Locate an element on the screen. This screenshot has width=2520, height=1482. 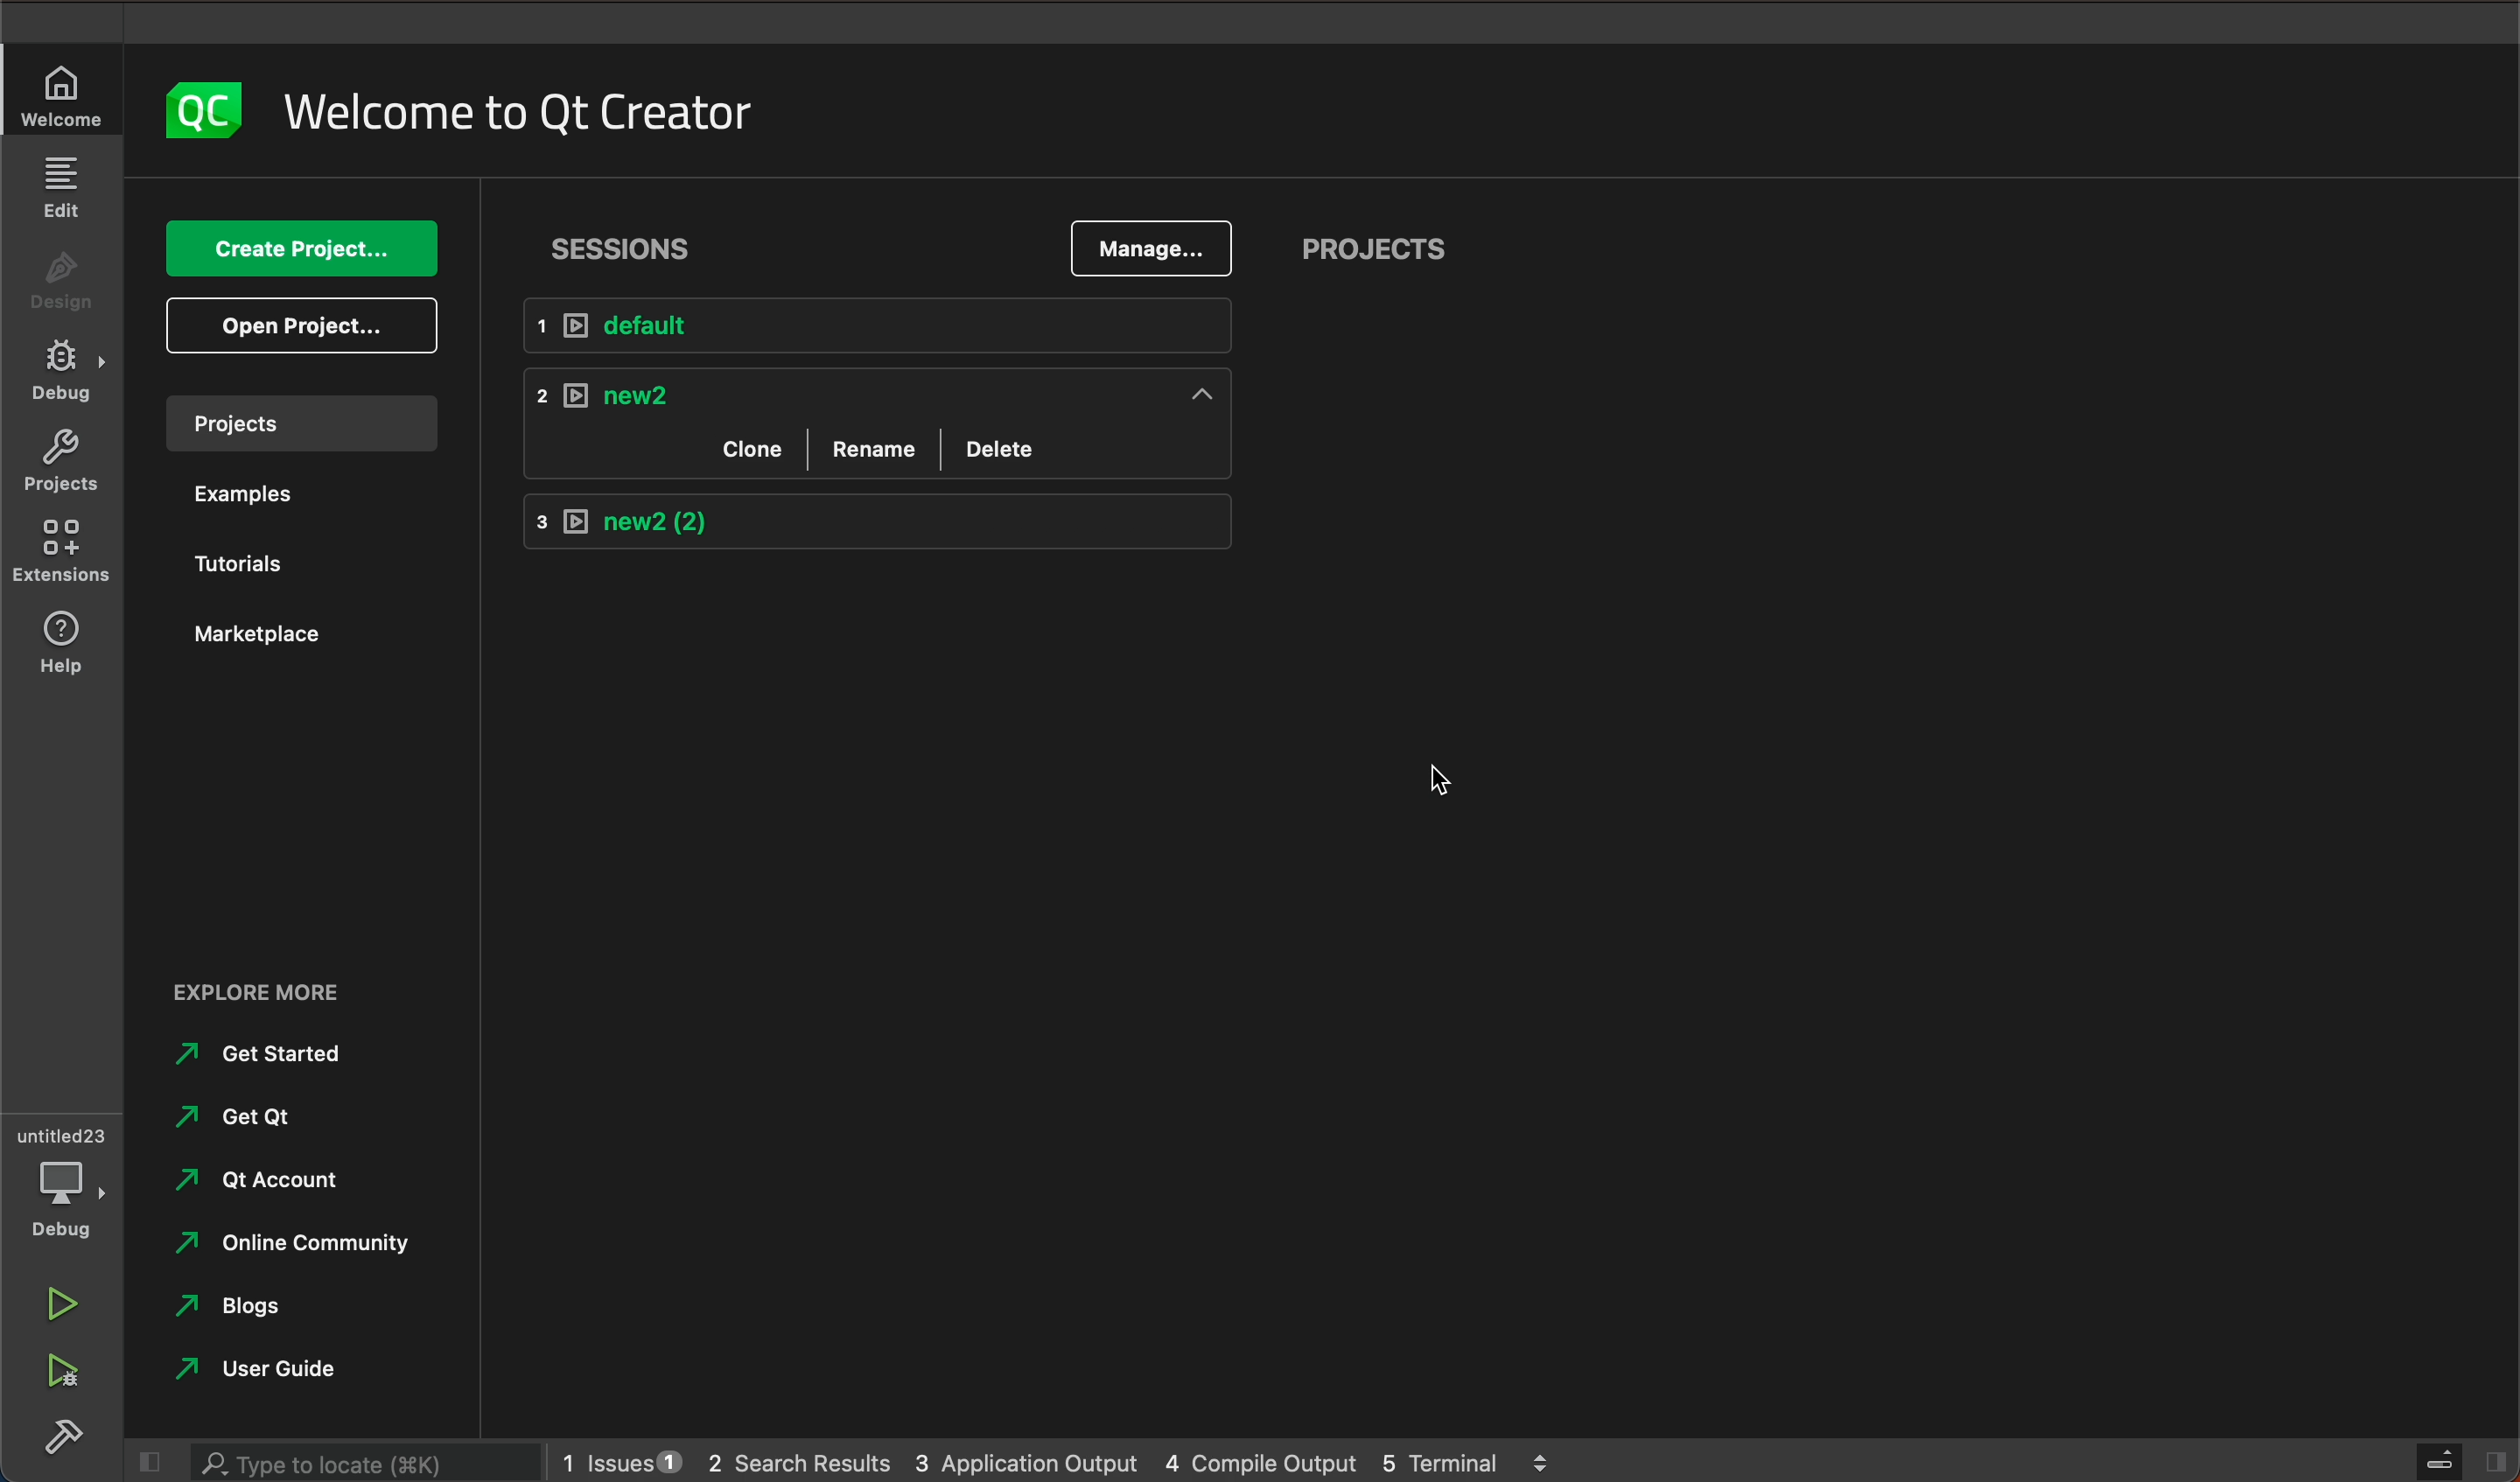
design is located at coordinates (65, 283).